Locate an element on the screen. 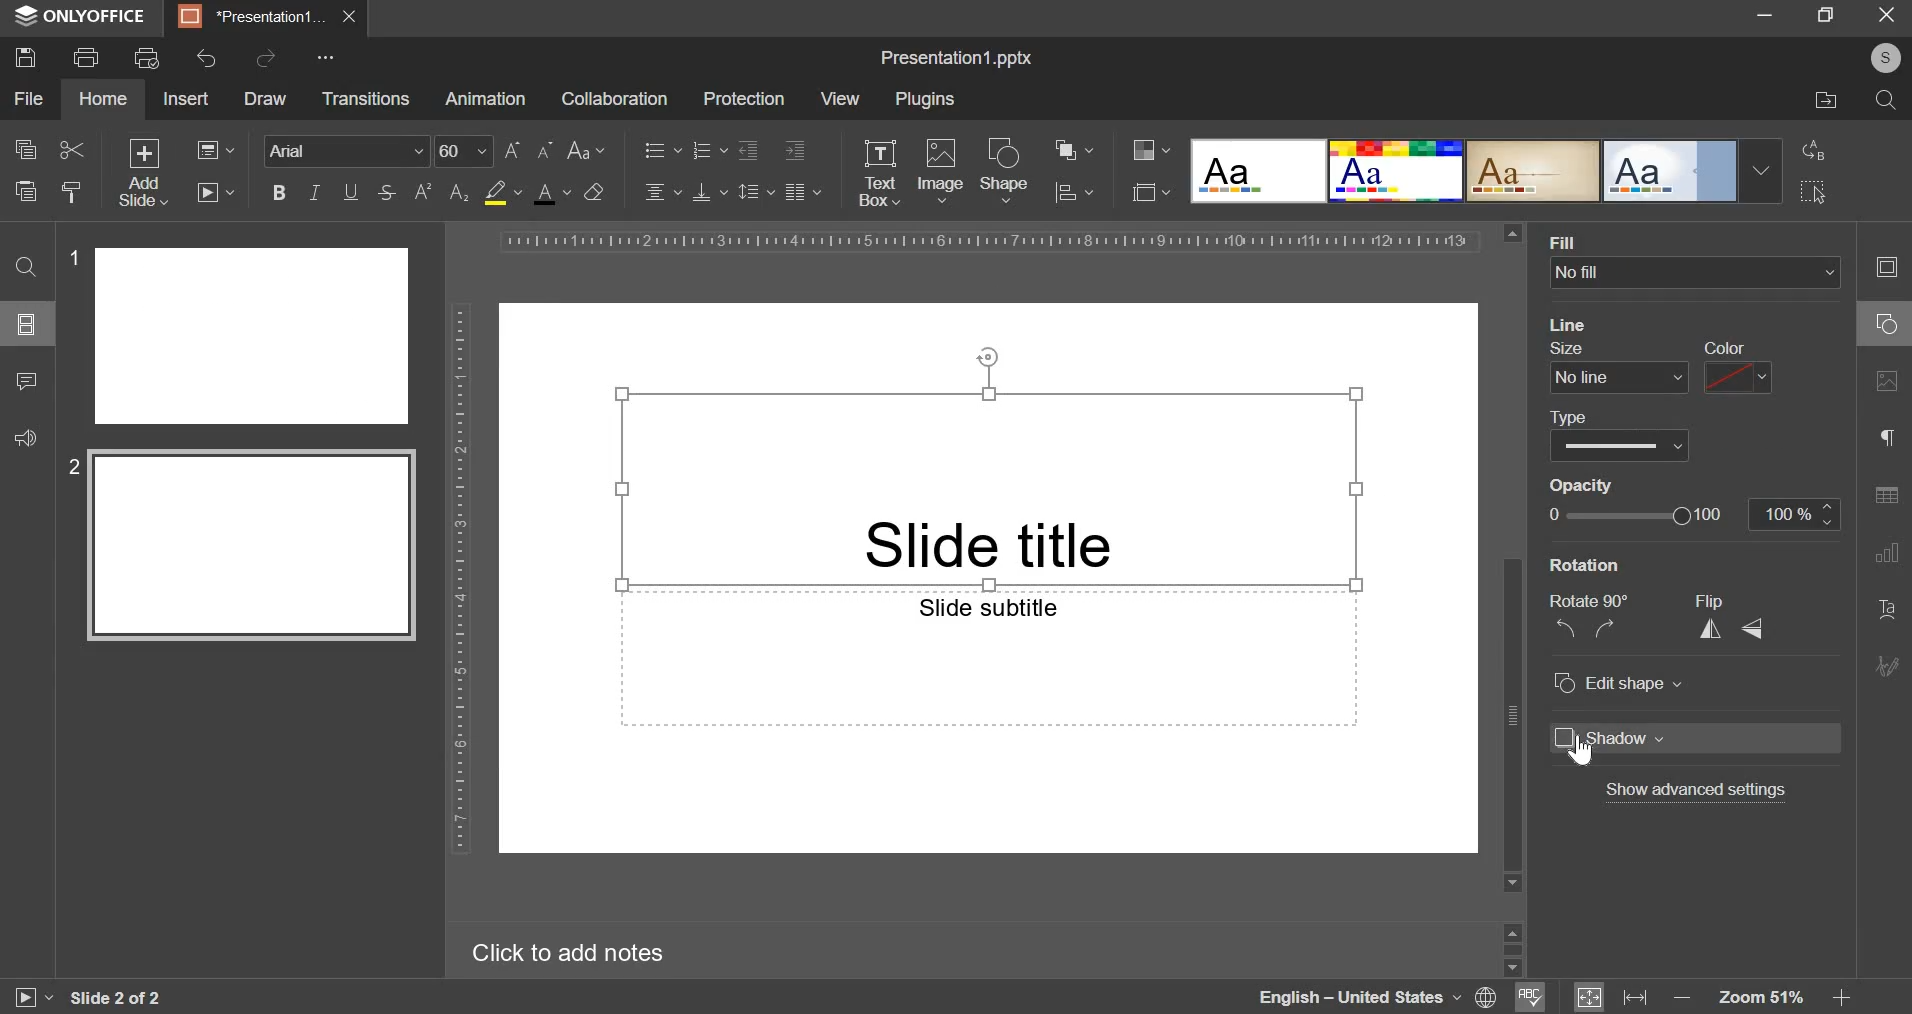 The height and width of the screenshot is (1014, 1912). slideshow is located at coordinates (214, 191).